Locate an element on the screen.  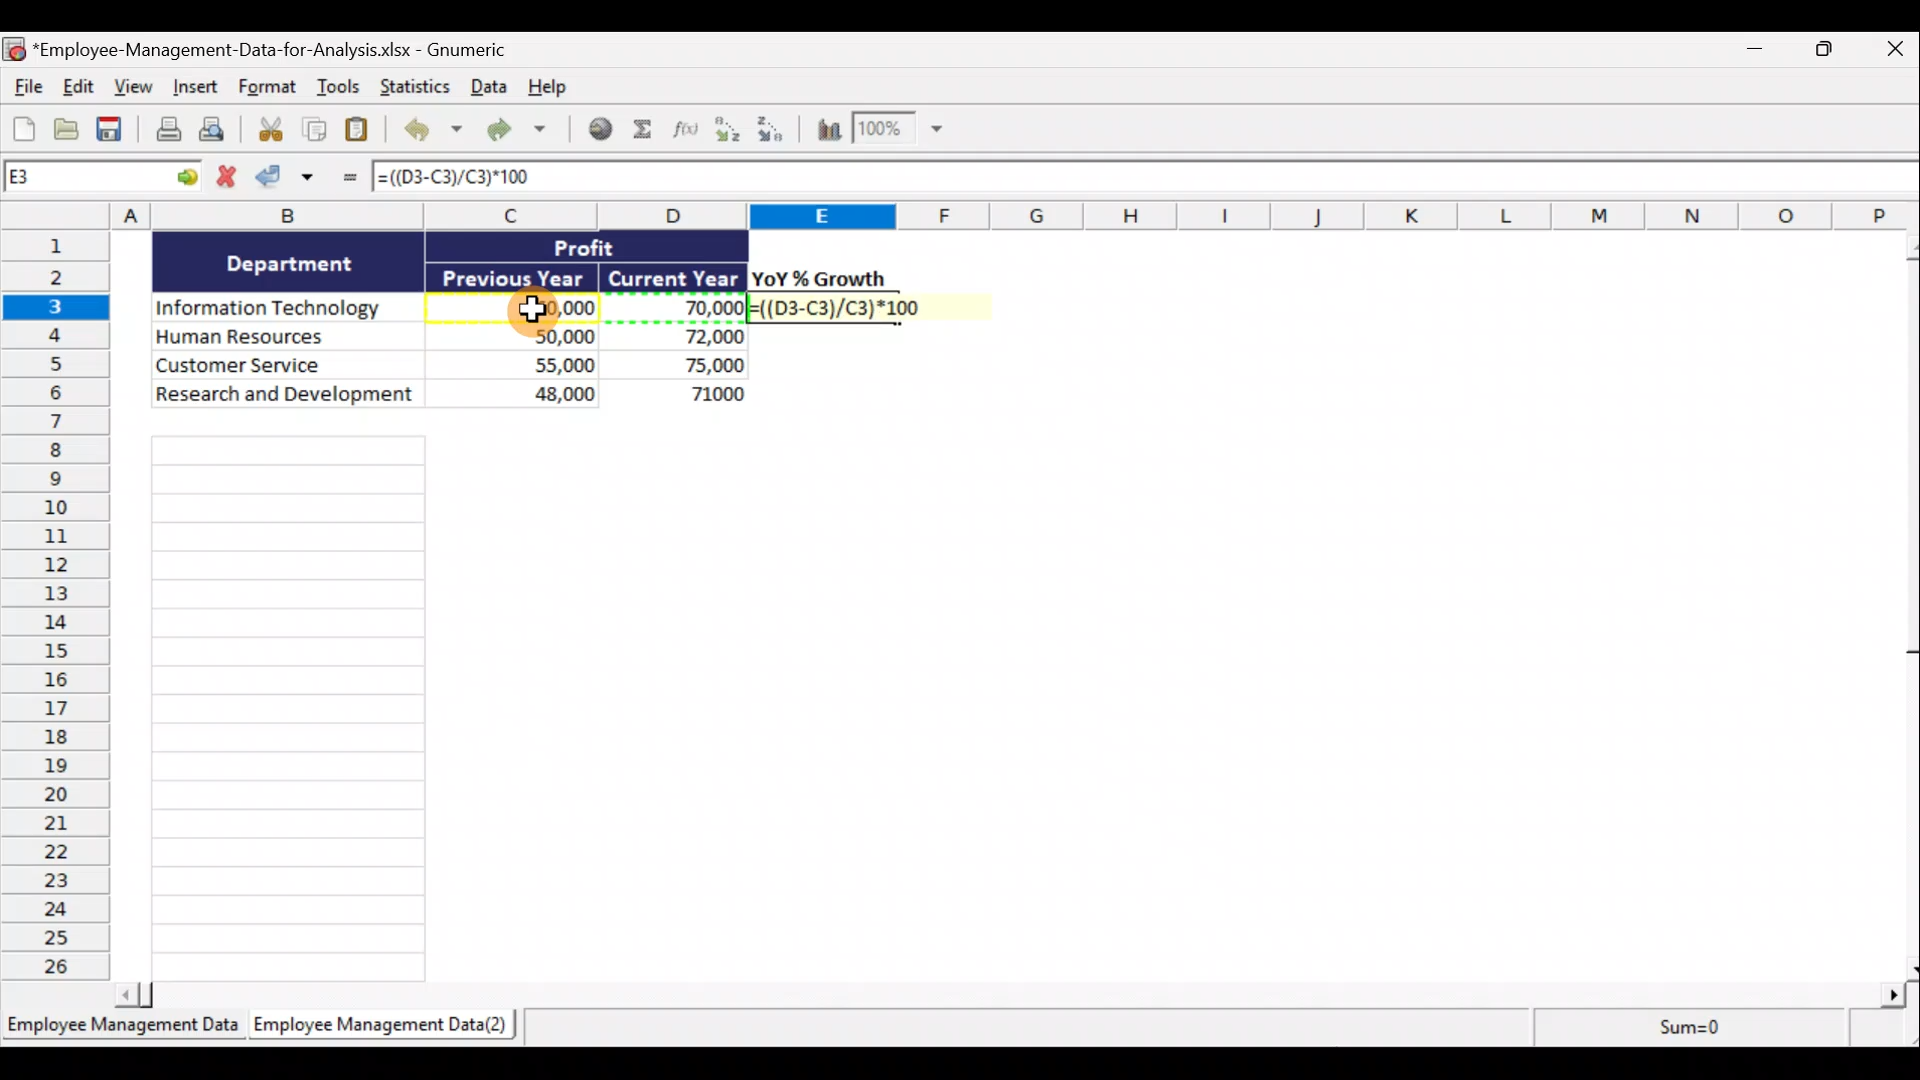
Create a new workbook is located at coordinates (24, 126).